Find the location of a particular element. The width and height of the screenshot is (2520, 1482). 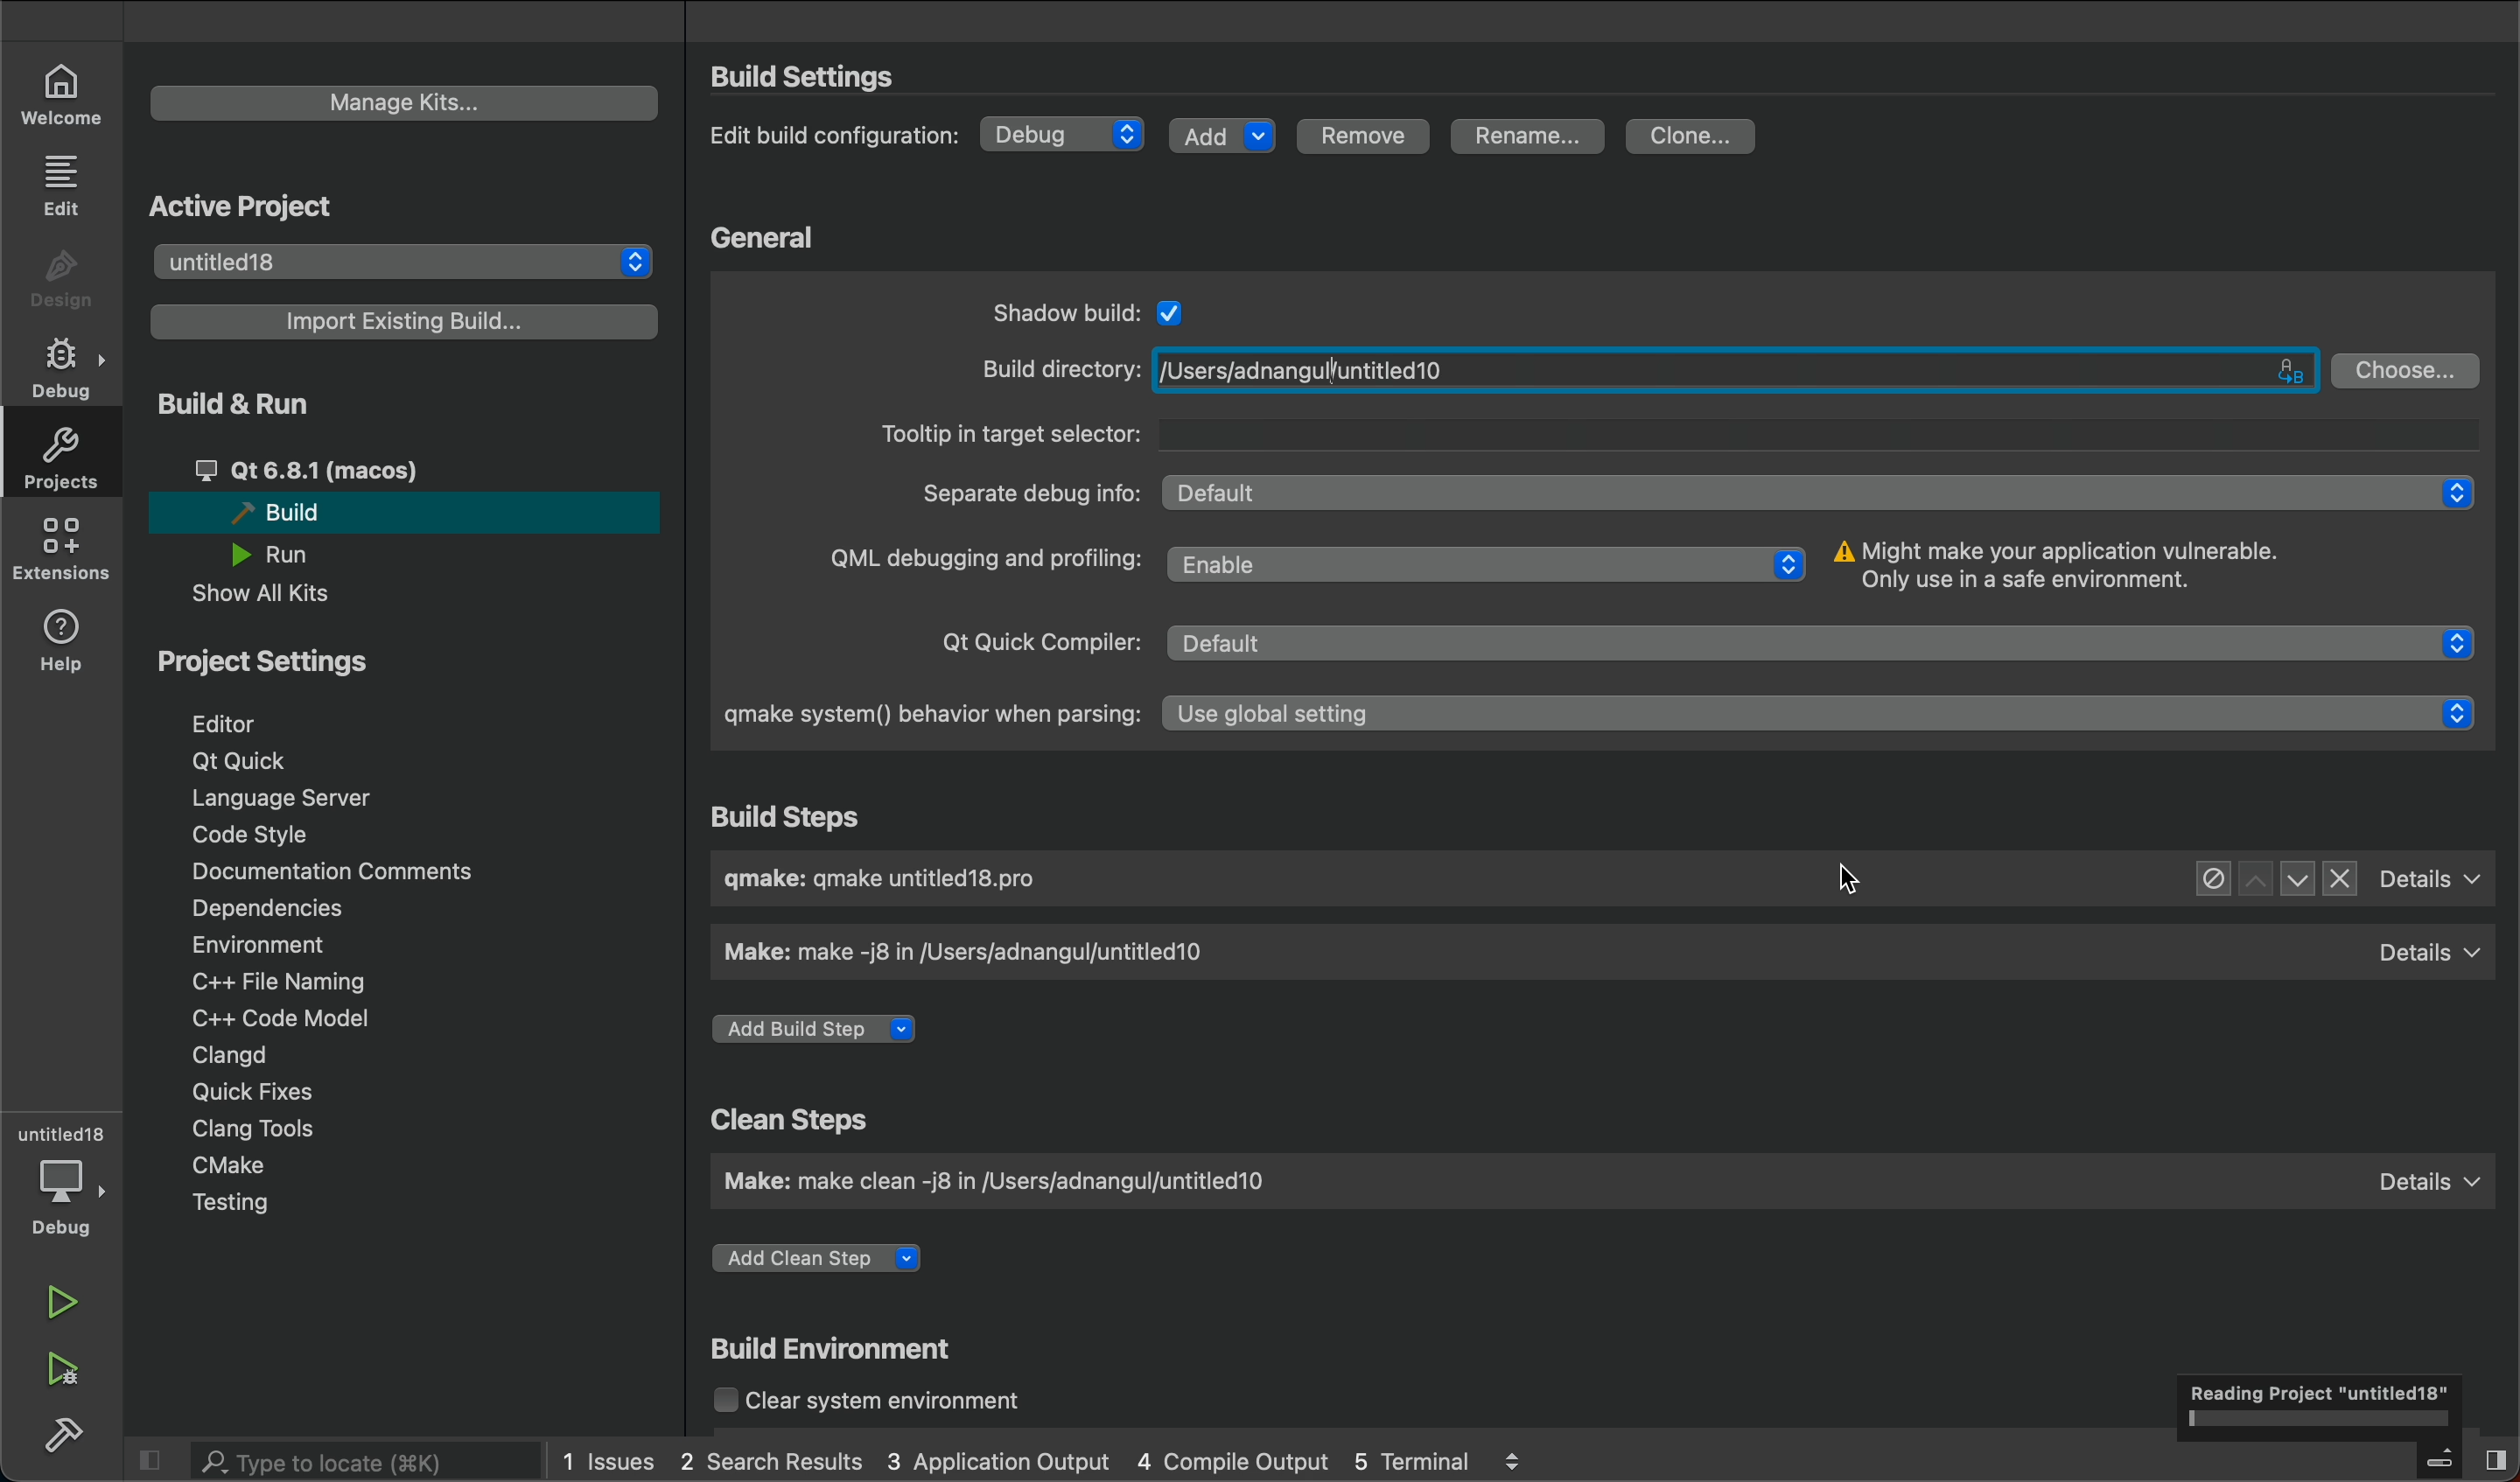

dependencies is located at coordinates (279, 908).